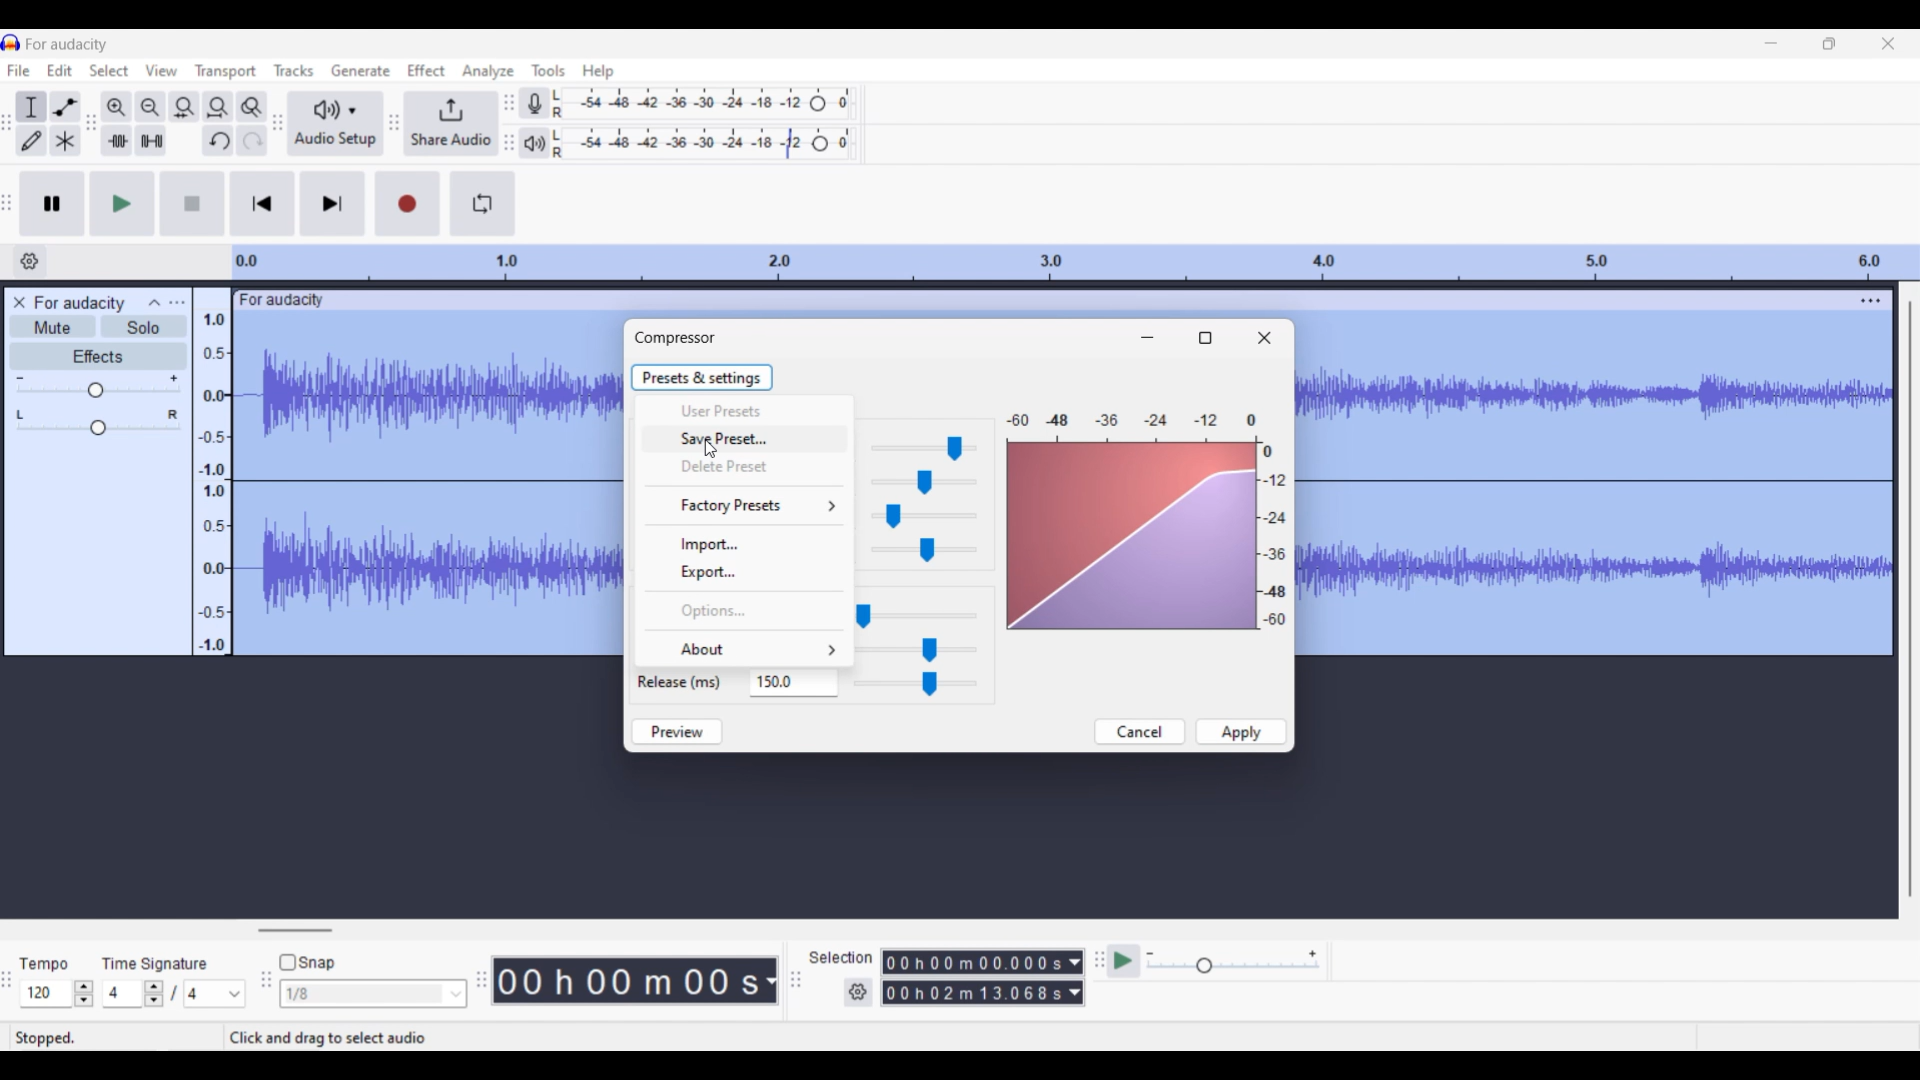 This screenshot has height=1080, width=1920. What do you see at coordinates (710, 450) in the screenshot?
I see `Cursor` at bounding box center [710, 450].